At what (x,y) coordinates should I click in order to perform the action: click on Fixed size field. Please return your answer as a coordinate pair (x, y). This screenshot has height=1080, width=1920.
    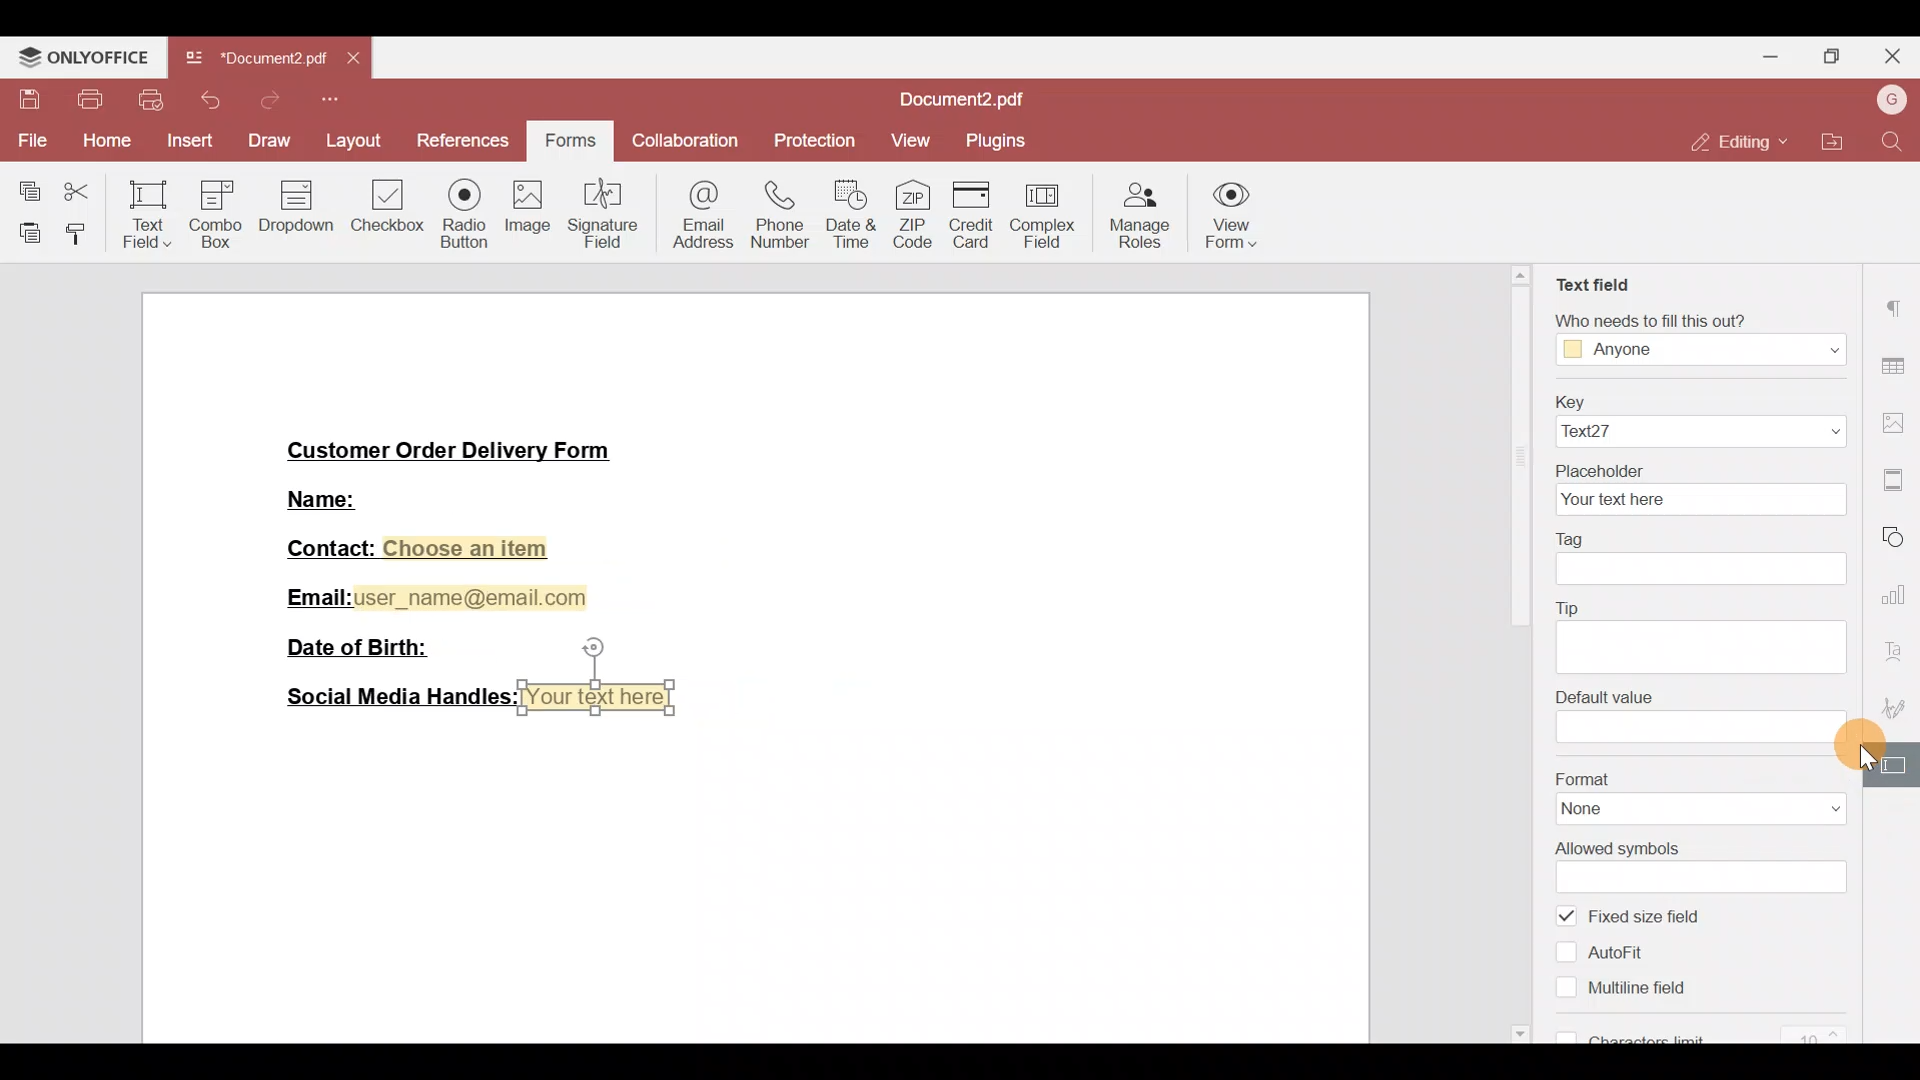
    Looking at the image, I should click on (1652, 917).